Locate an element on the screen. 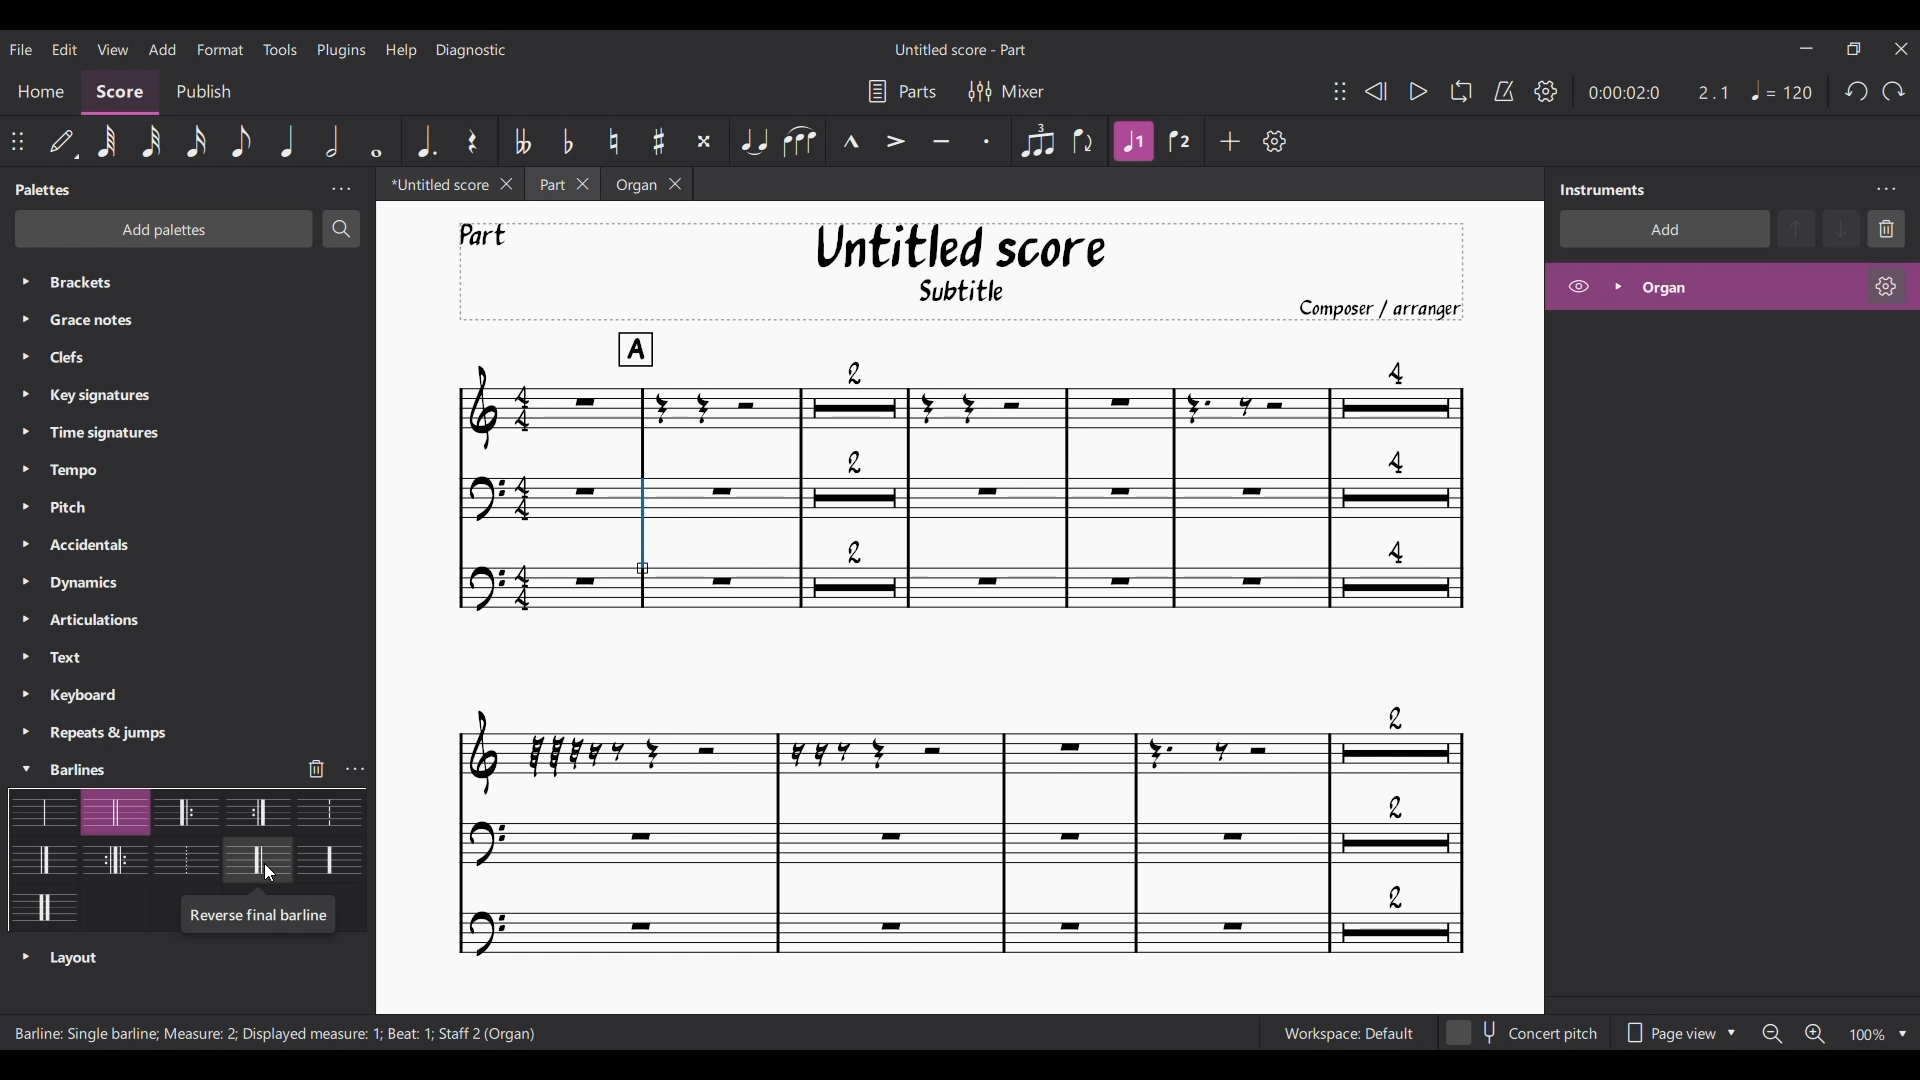 Image resolution: width=1920 pixels, height=1080 pixels. Move selection up  is located at coordinates (1796, 228).